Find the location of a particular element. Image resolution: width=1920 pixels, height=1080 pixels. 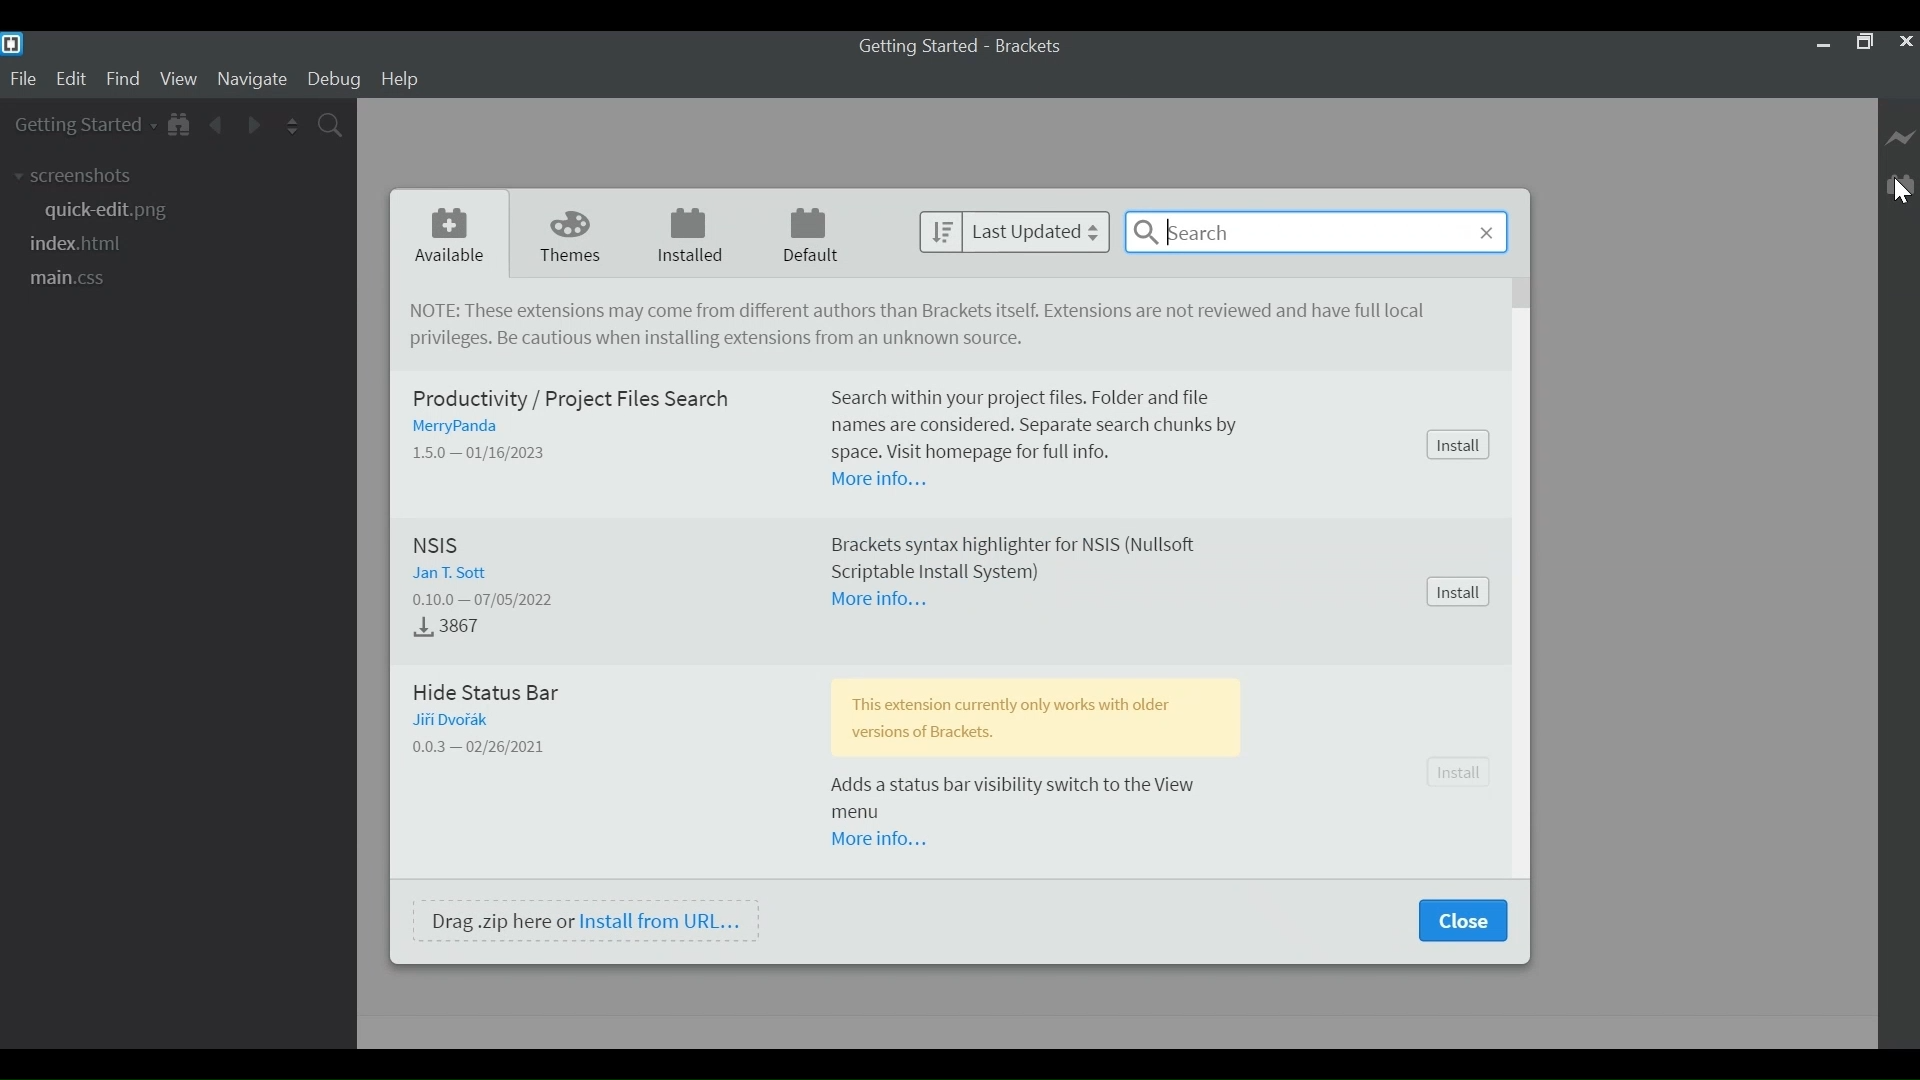

png file is located at coordinates (110, 211).